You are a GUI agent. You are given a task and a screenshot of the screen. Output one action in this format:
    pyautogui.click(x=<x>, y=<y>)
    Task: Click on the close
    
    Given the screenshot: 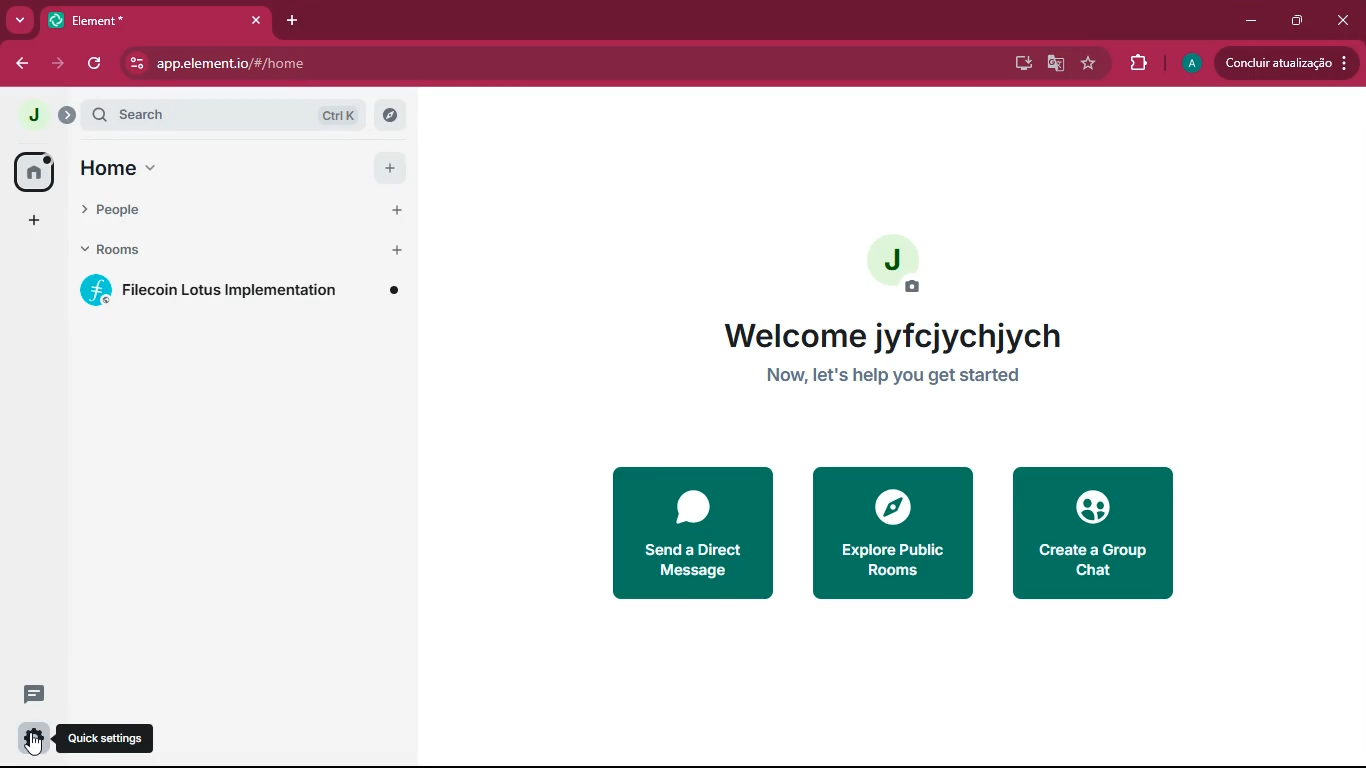 What is the action you would take?
    pyautogui.click(x=1346, y=21)
    